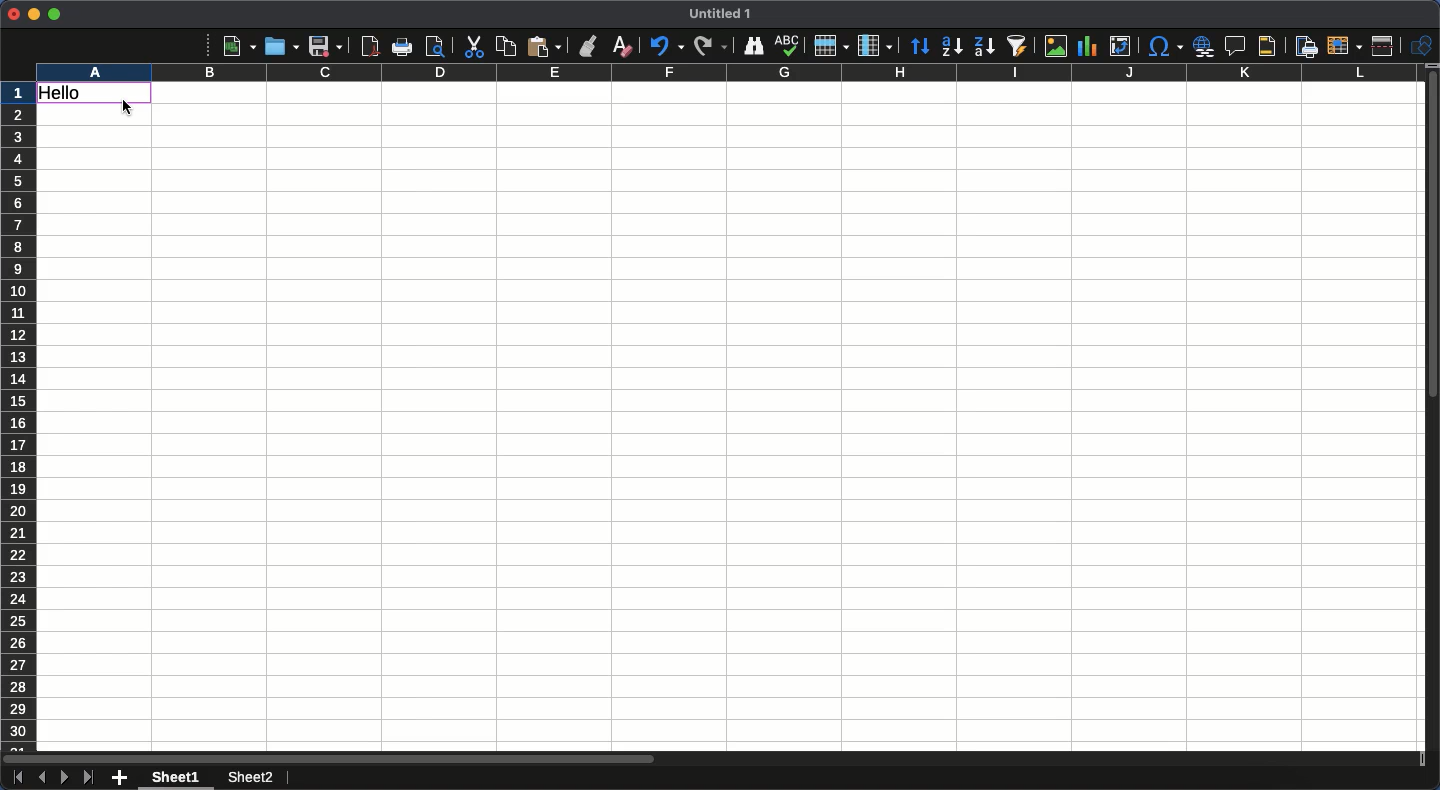  What do you see at coordinates (1387, 46) in the screenshot?
I see `Split window` at bounding box center [1387, 46].